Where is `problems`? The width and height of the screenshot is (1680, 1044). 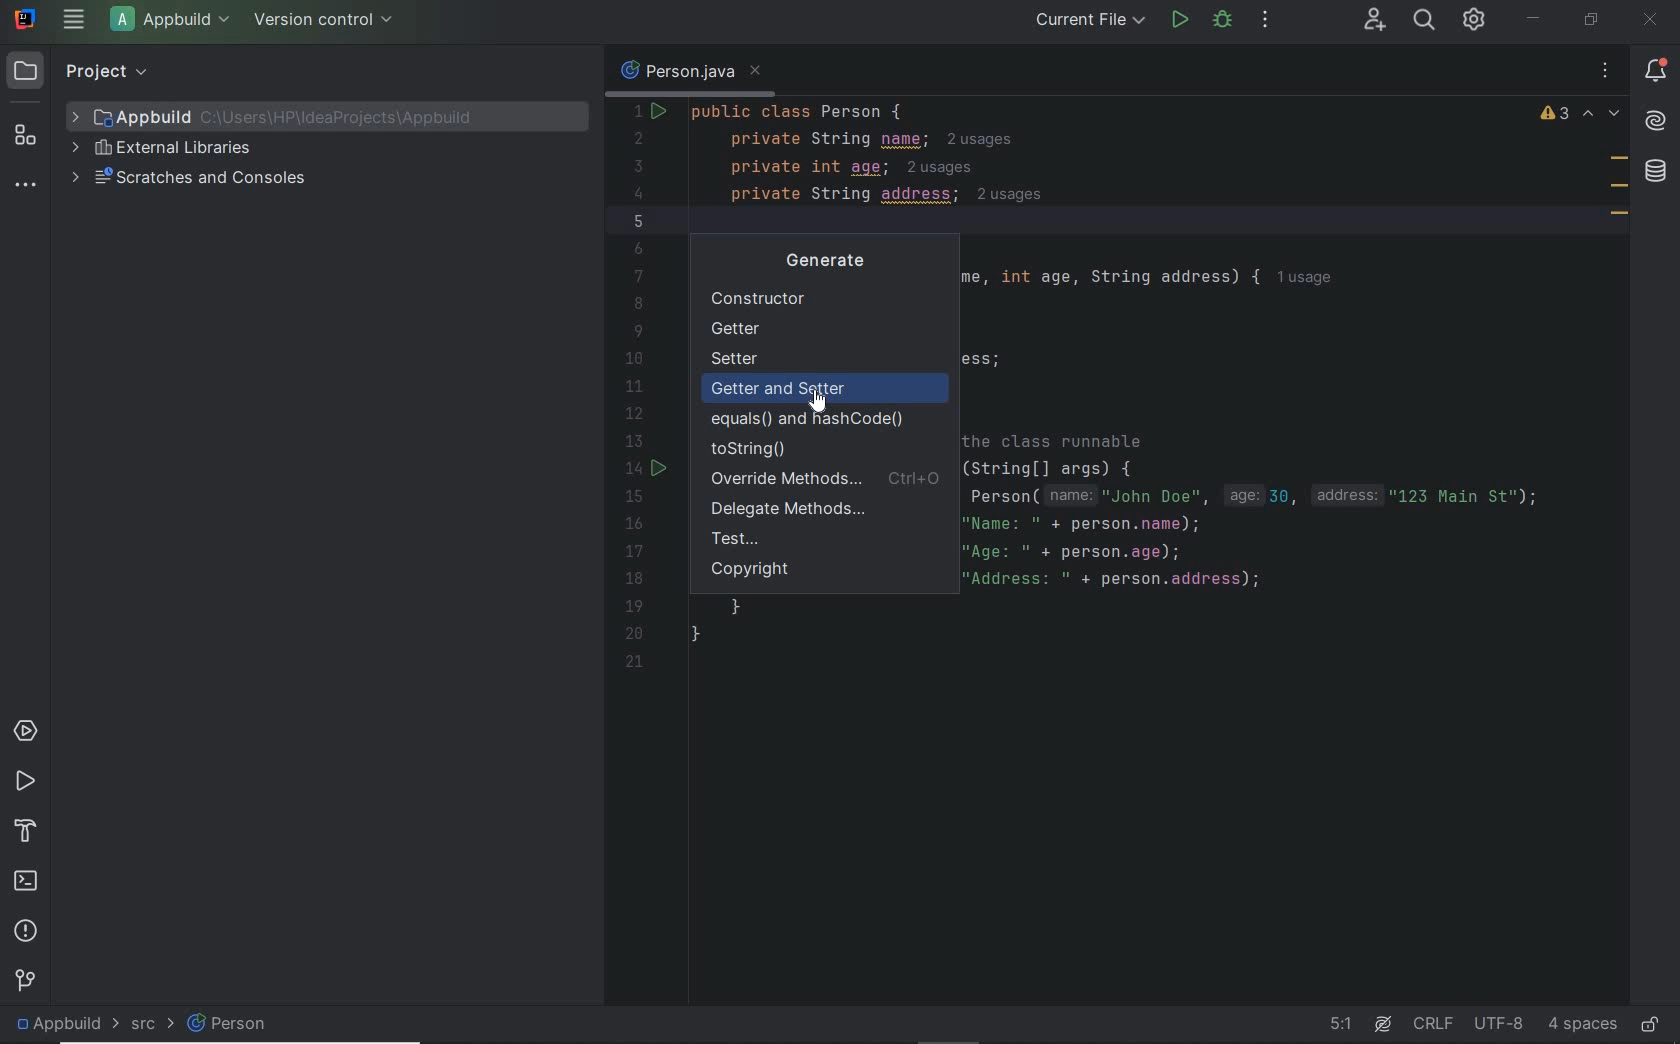 problems is located at coordinates (24, 928).